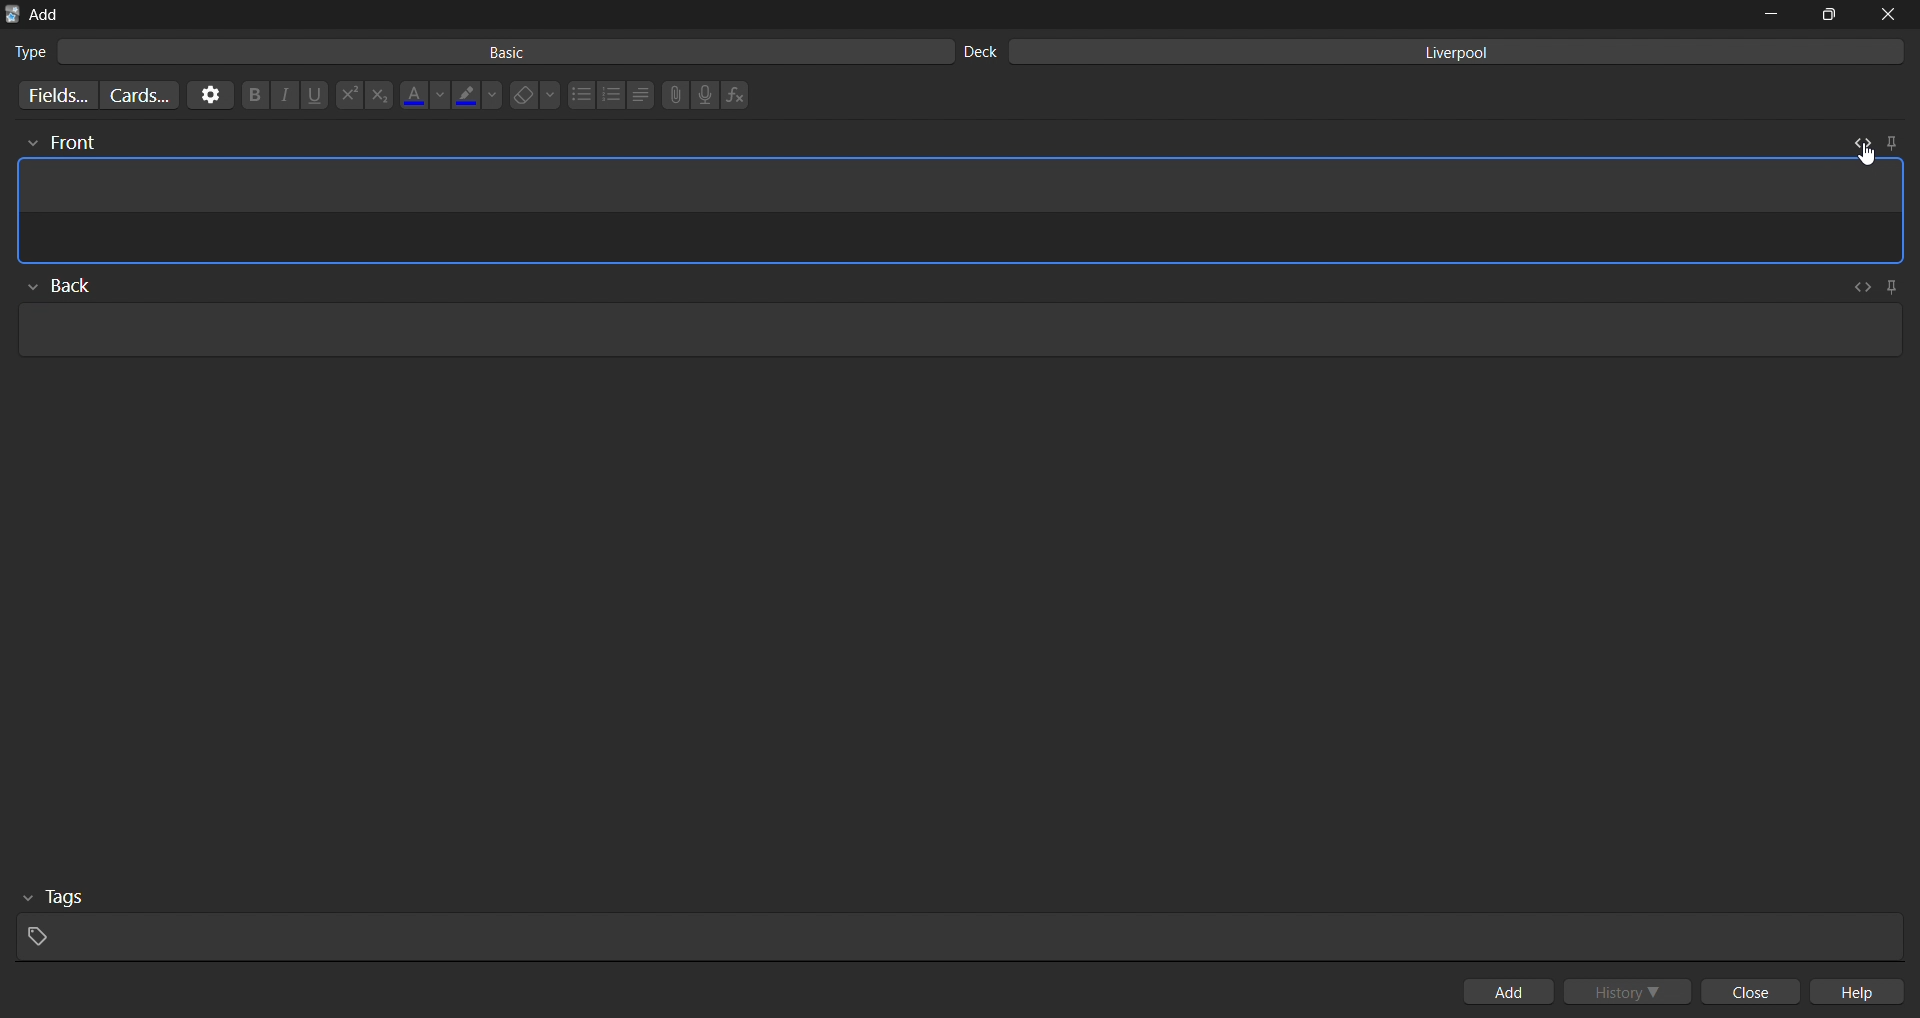 The image size is (1920, 1018). Describe the element at coordinates (965, 189) in the screenshot. I see `card preview` at that location.